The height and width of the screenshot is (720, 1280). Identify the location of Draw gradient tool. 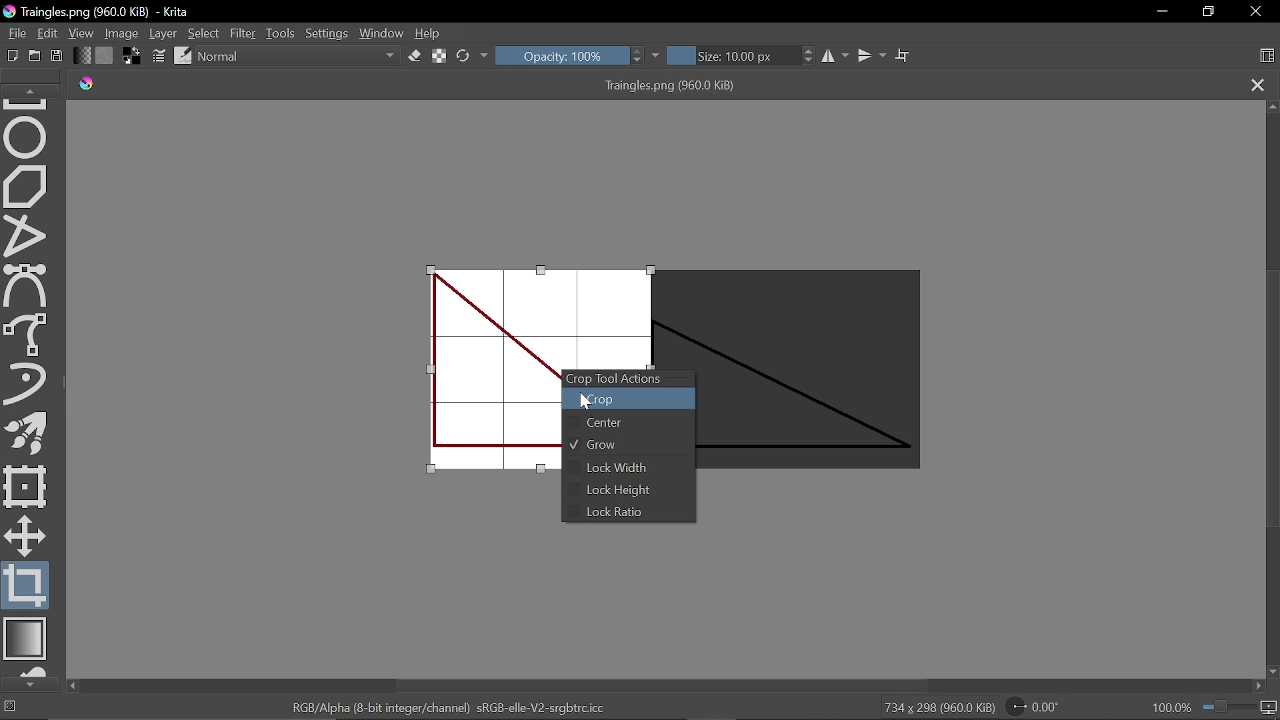
(28, 640).